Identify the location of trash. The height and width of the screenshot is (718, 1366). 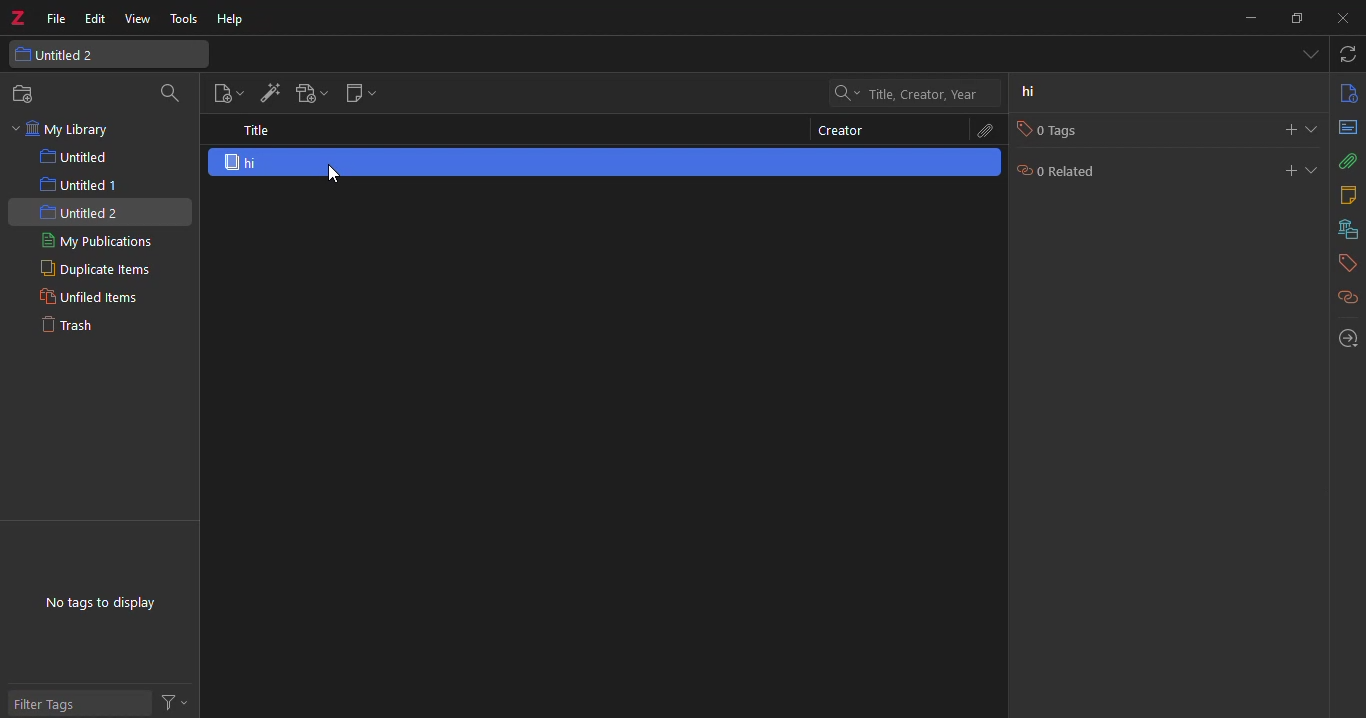
(74, 326).